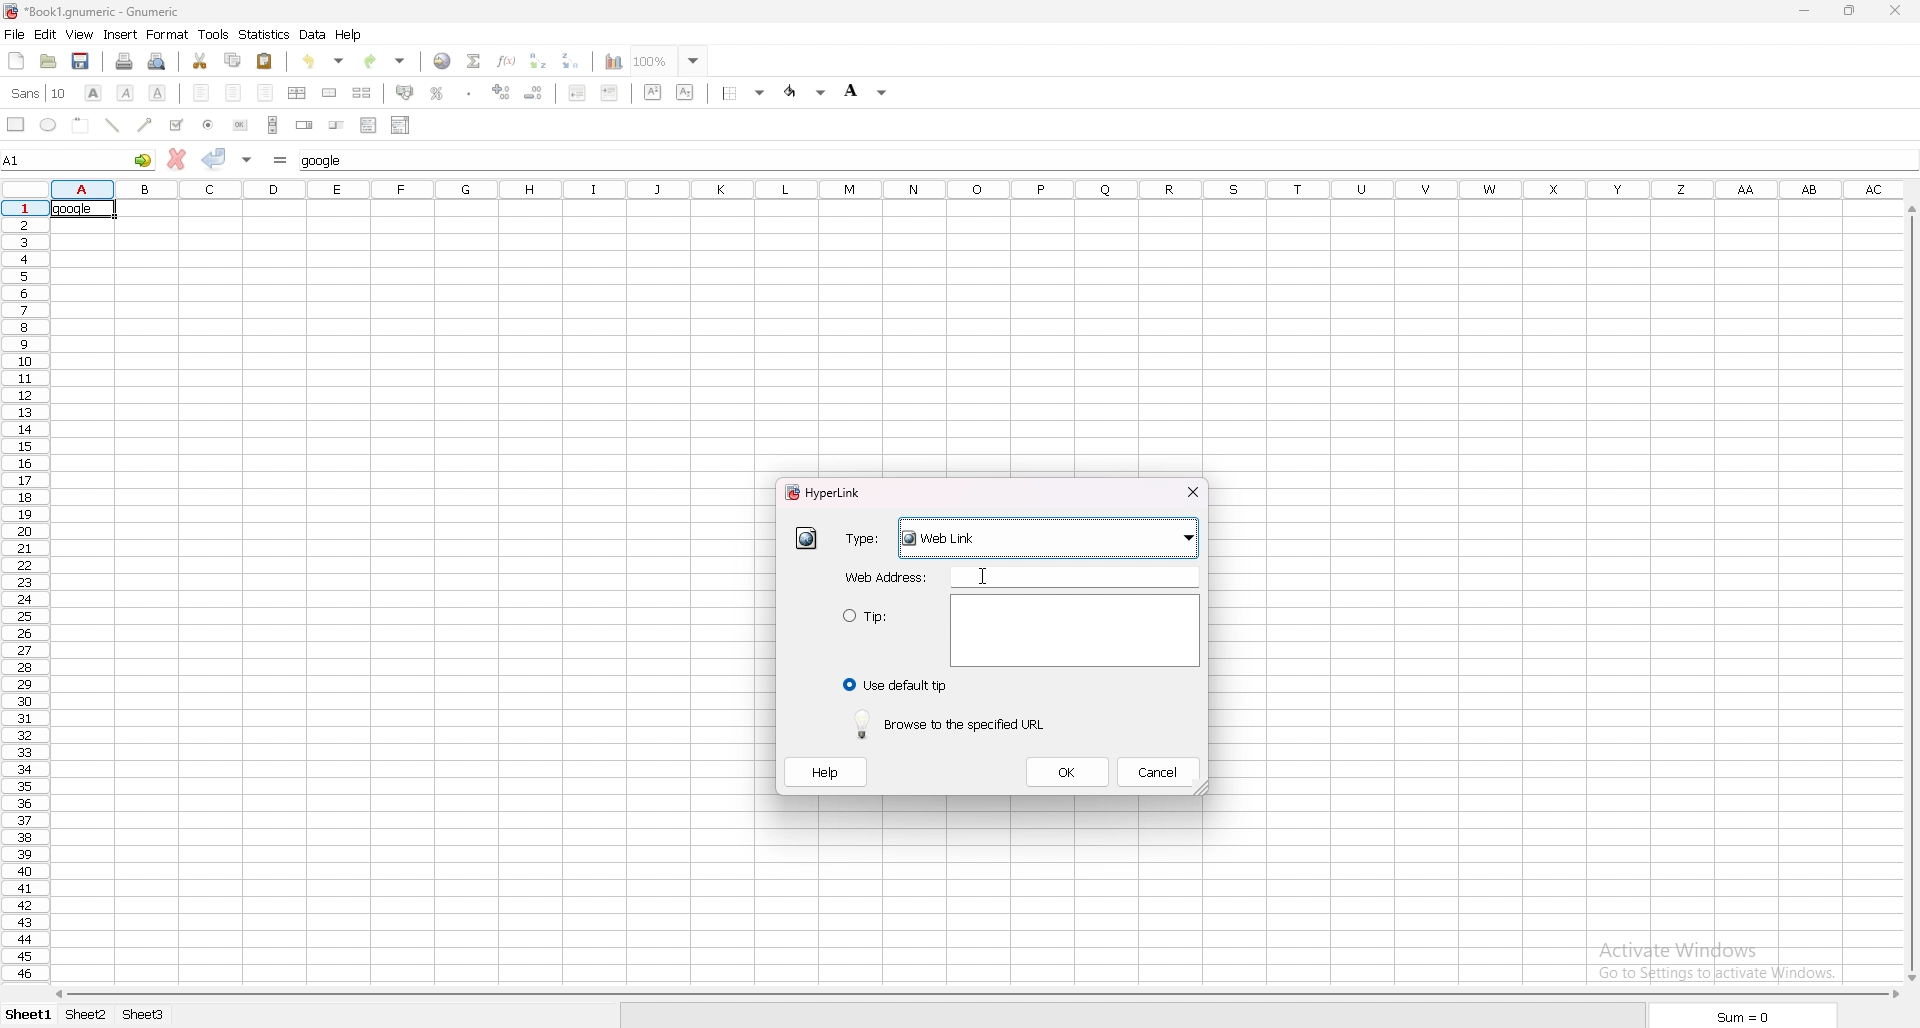 Image resolution: width=1920 pixels, height=1028 pixels. Describe the element at coordinates (670, 60) in the screenshot. I see `zoom` at that location.